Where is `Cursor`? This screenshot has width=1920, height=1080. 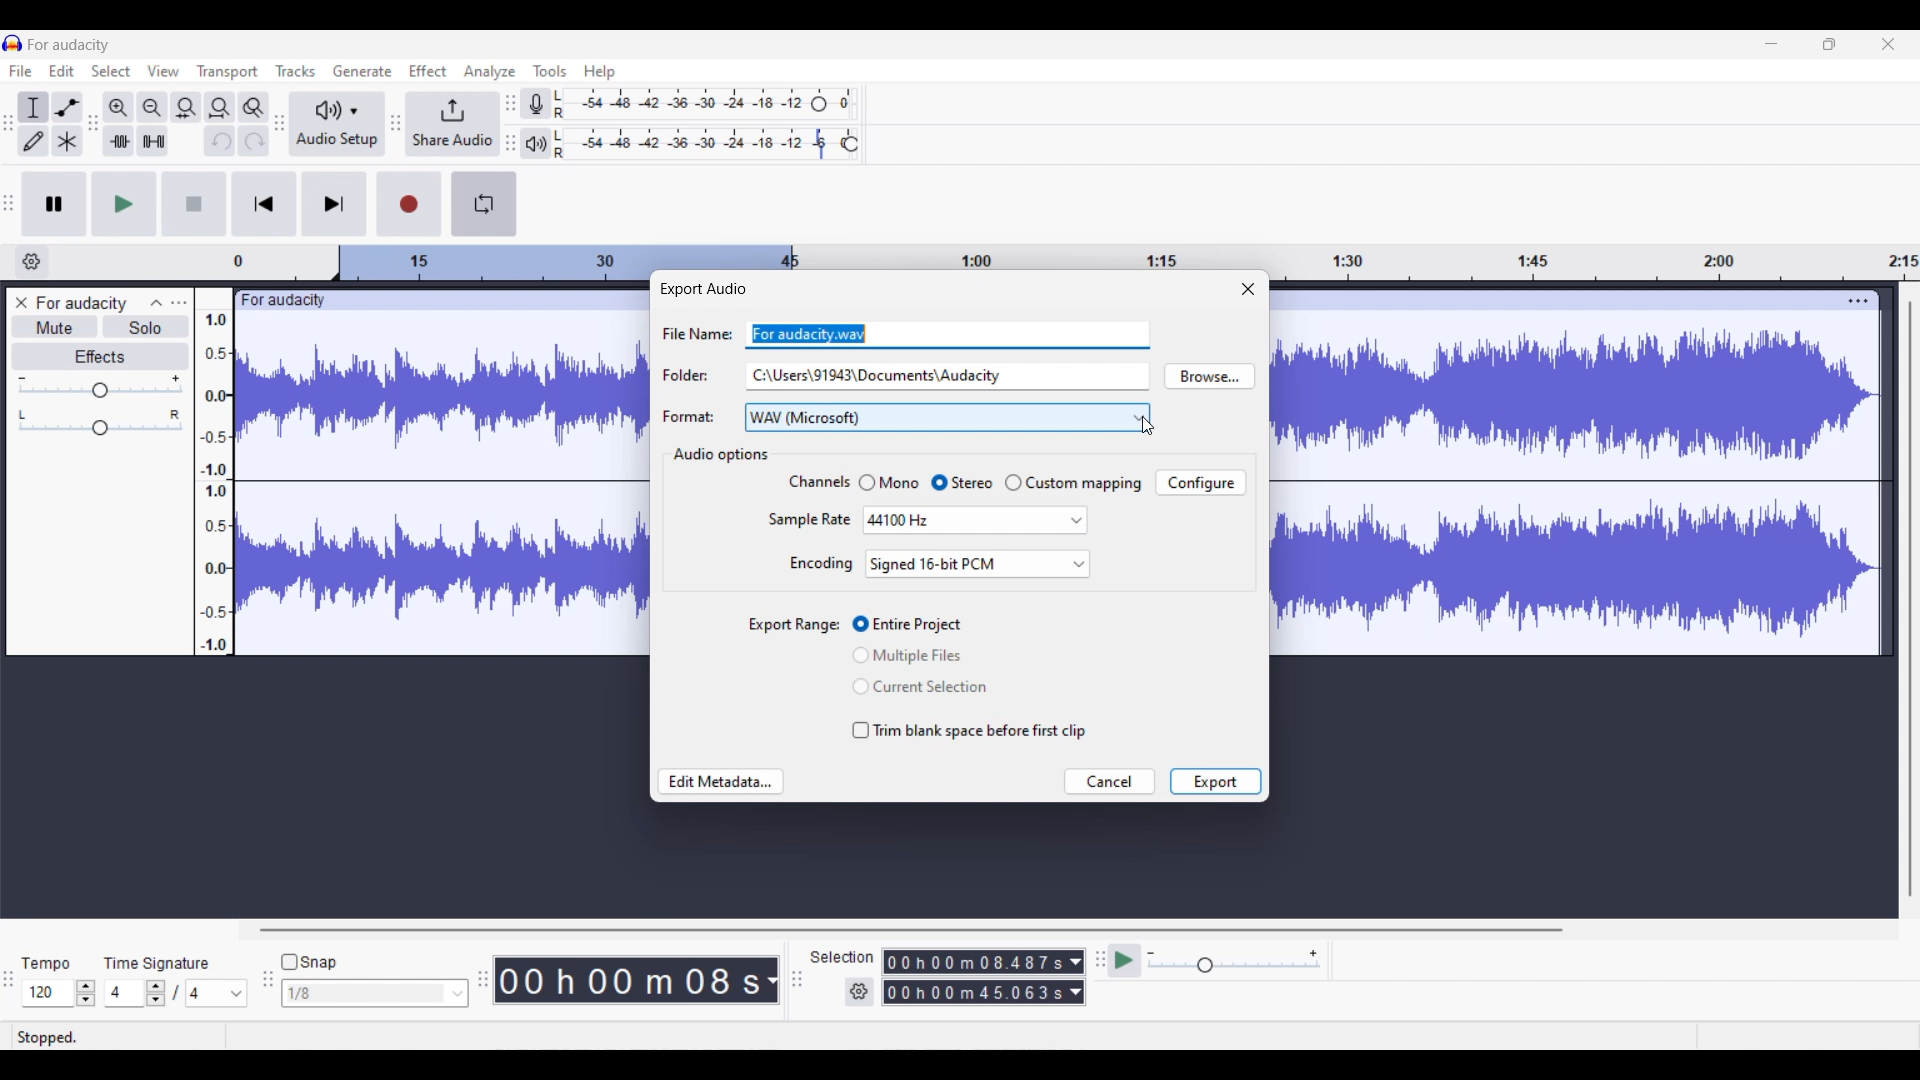 Cursor is located at coordinates (1148, 425).